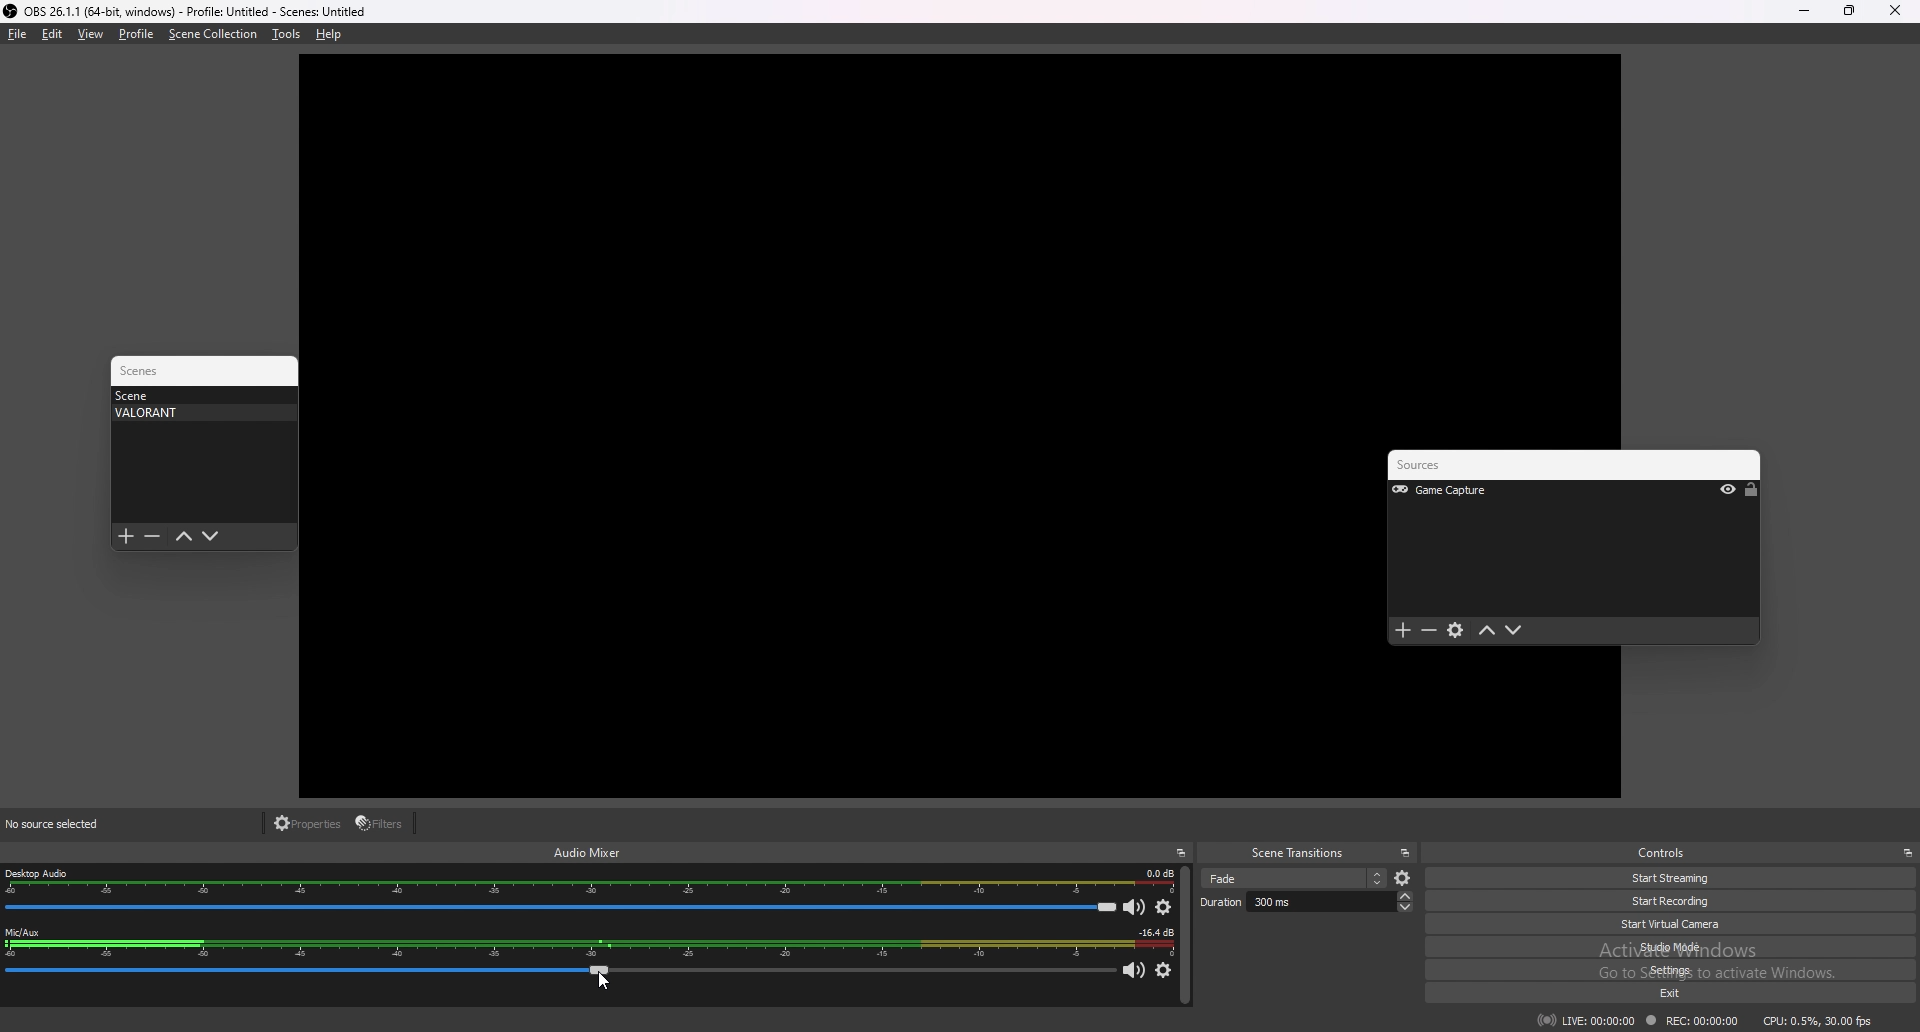 Image resolution: width=1920 pixels, height=1032 pixels. What do you see at coordinates (185, 11) in the screenshot?
I see `obs 26.1.1(64 bit windows) profile untitled scenes untitled` at bounding box center [185, 11].